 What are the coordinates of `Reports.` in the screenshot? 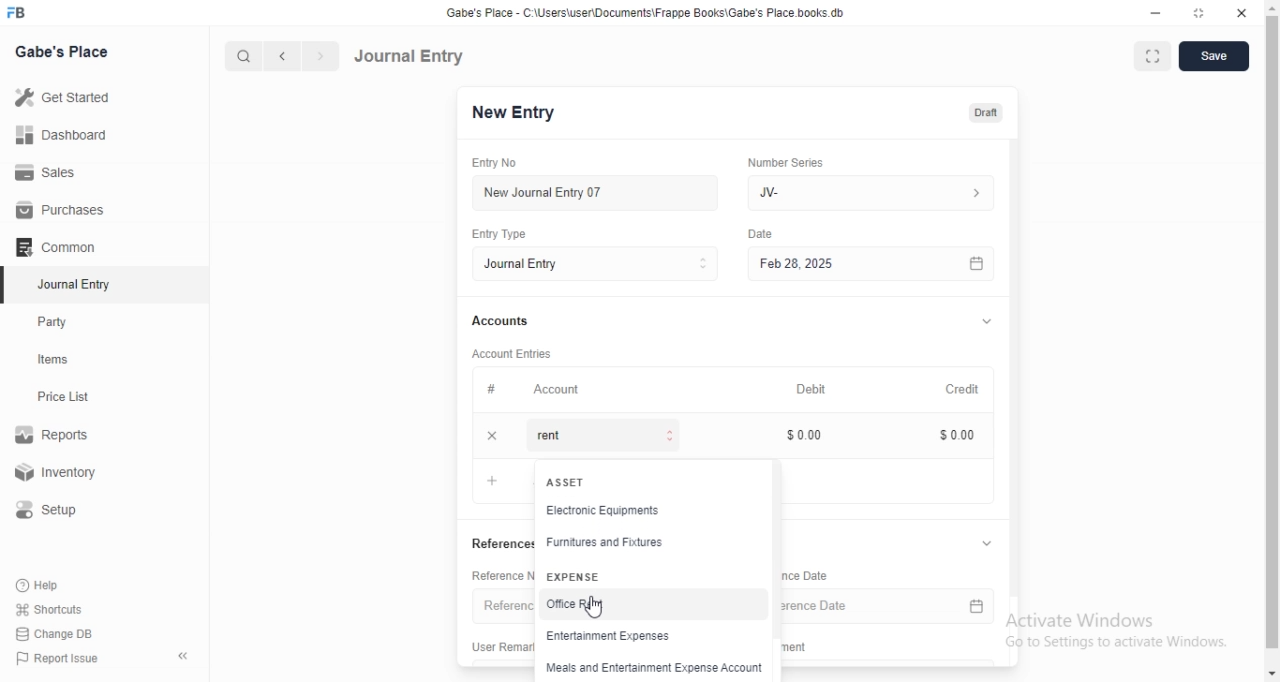 It's located at (55, 438).